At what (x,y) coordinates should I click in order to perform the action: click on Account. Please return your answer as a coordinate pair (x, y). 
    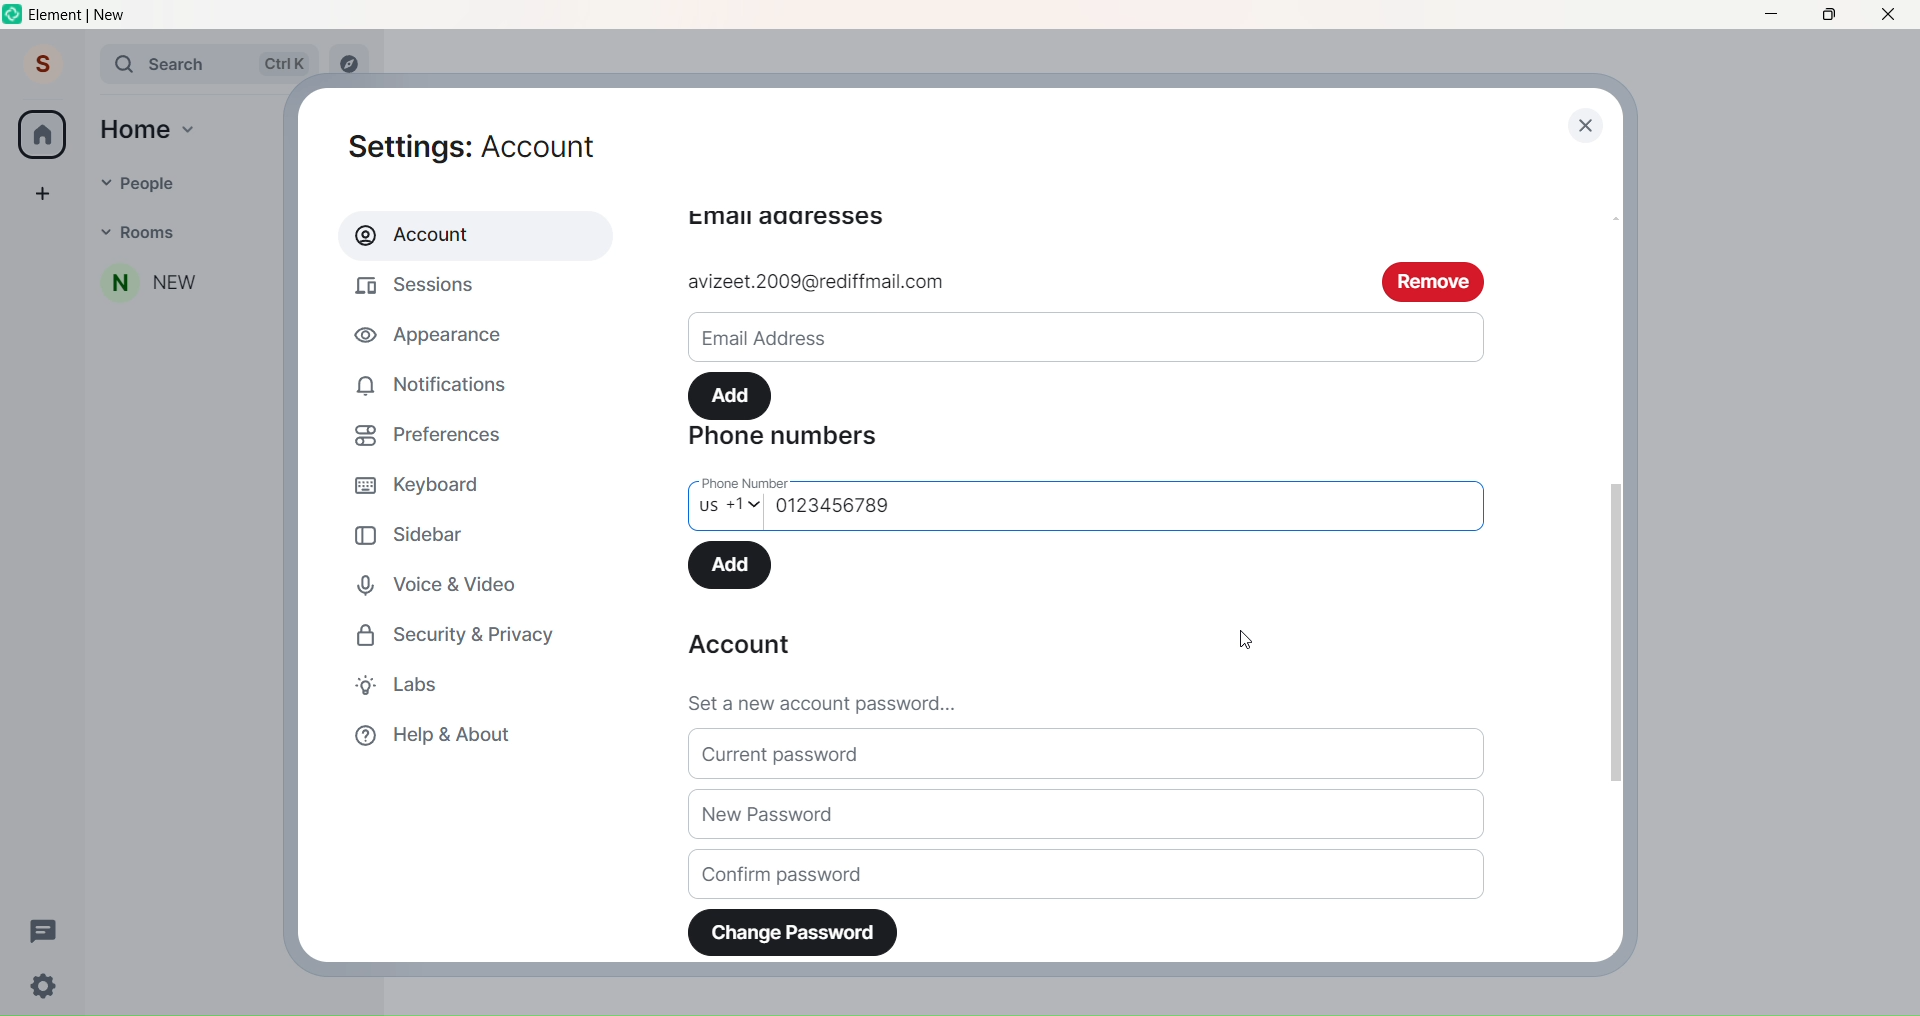
    Looking at the image, I should click on (466, 235).